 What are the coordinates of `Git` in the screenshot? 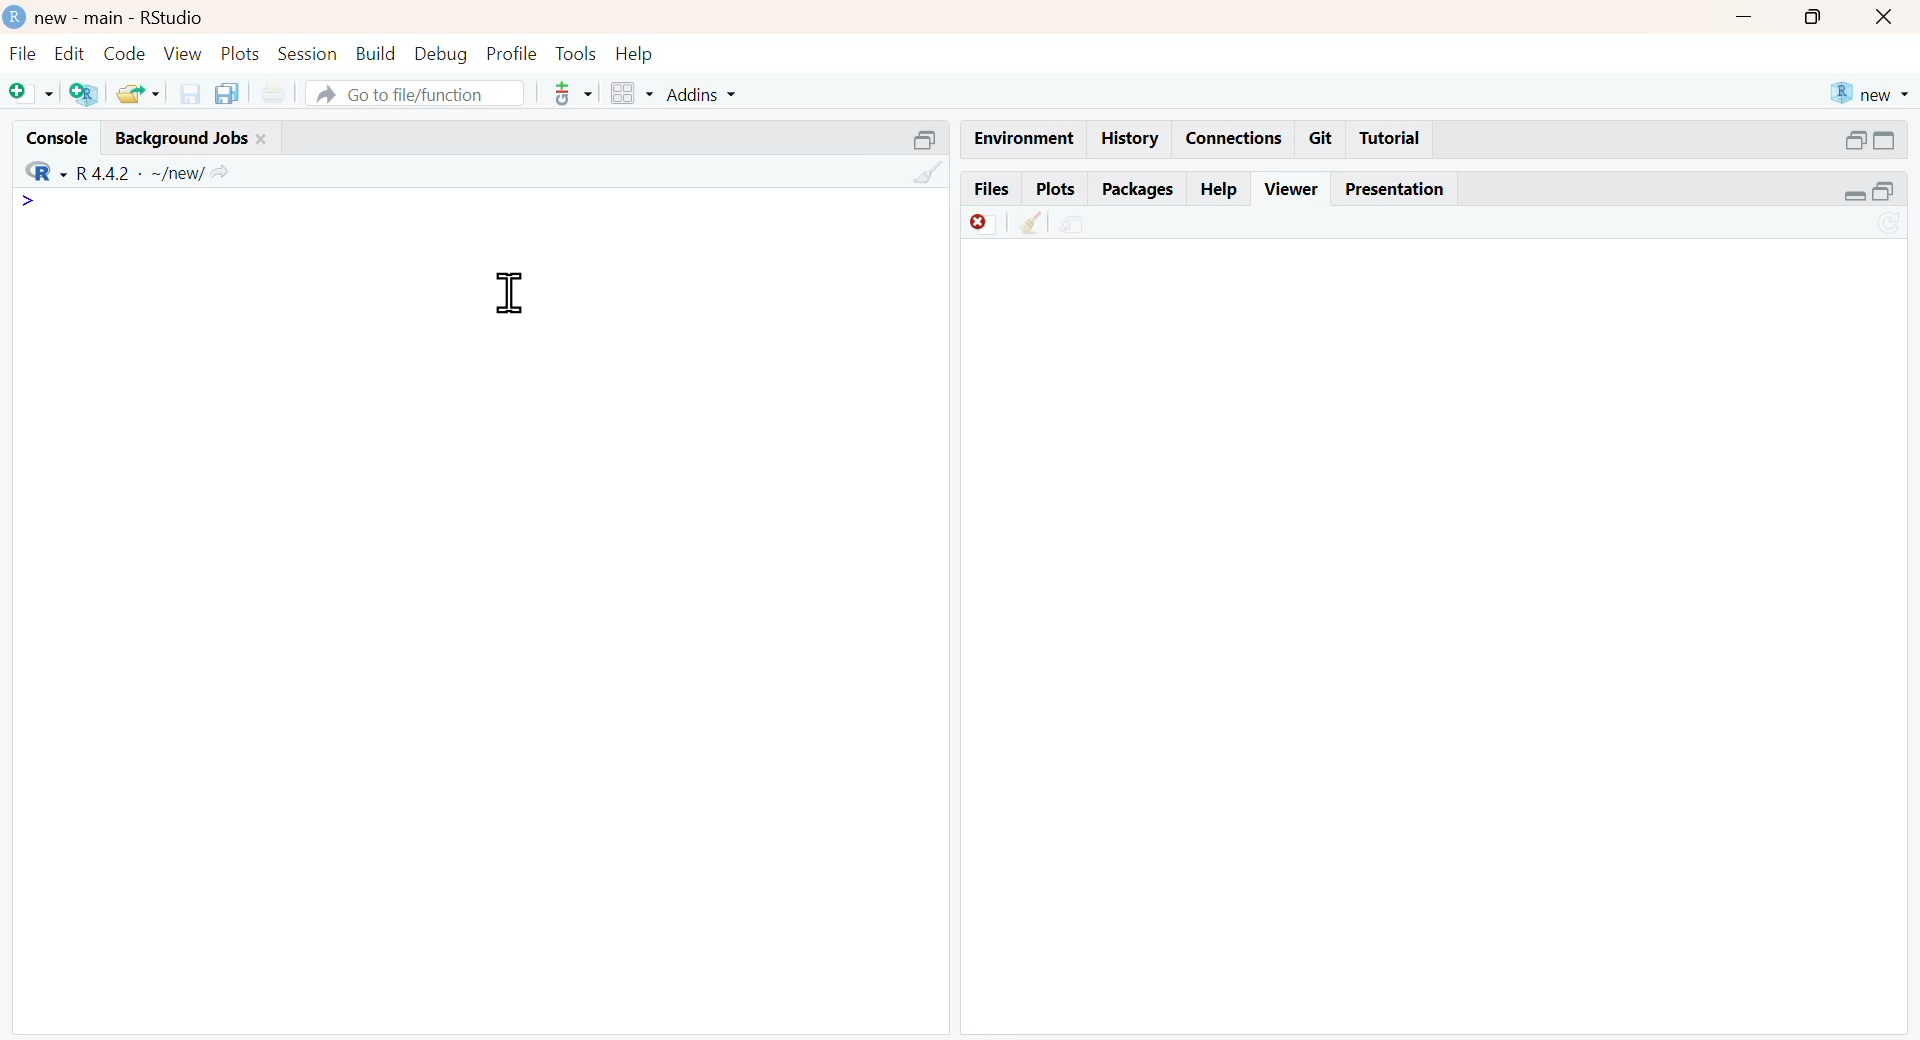 It's located at (1322, 137).